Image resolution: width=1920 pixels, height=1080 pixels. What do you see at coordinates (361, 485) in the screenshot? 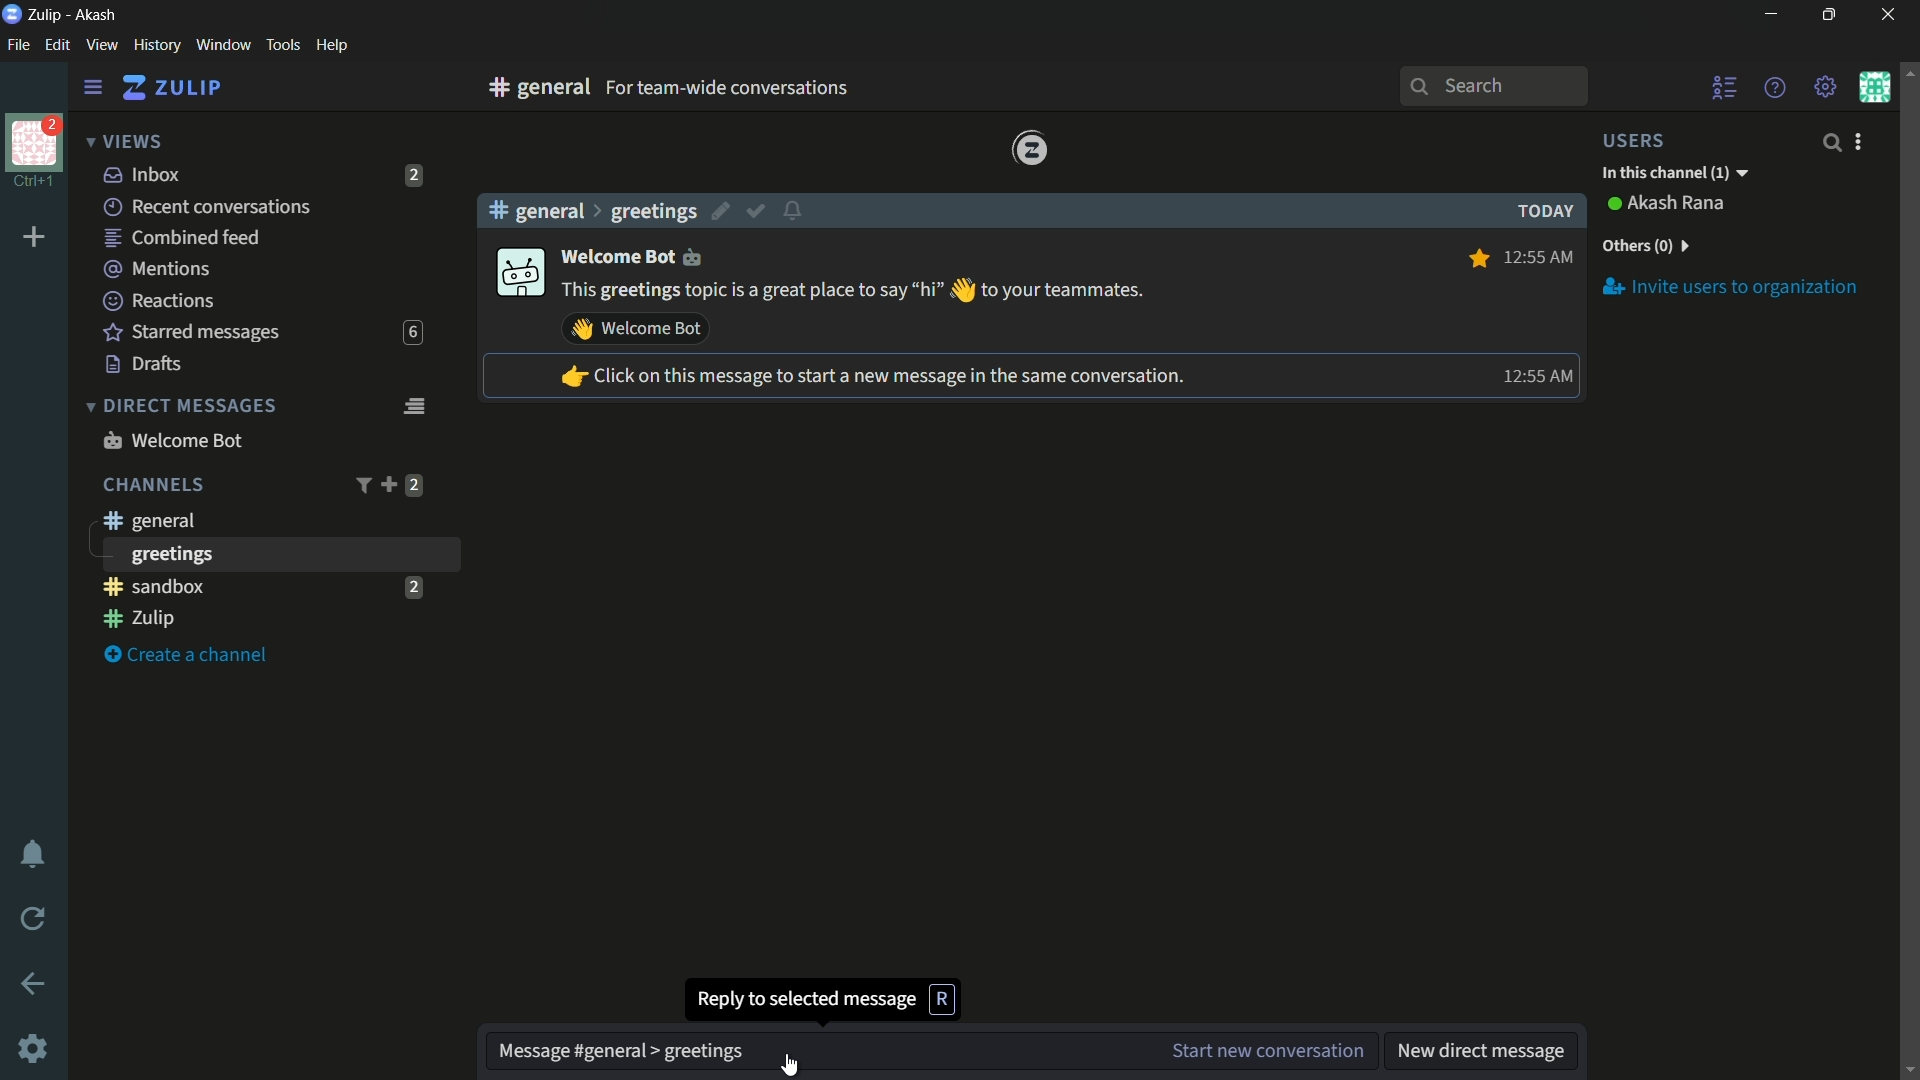
I see `filter channels` at bounding box center [361, 485].